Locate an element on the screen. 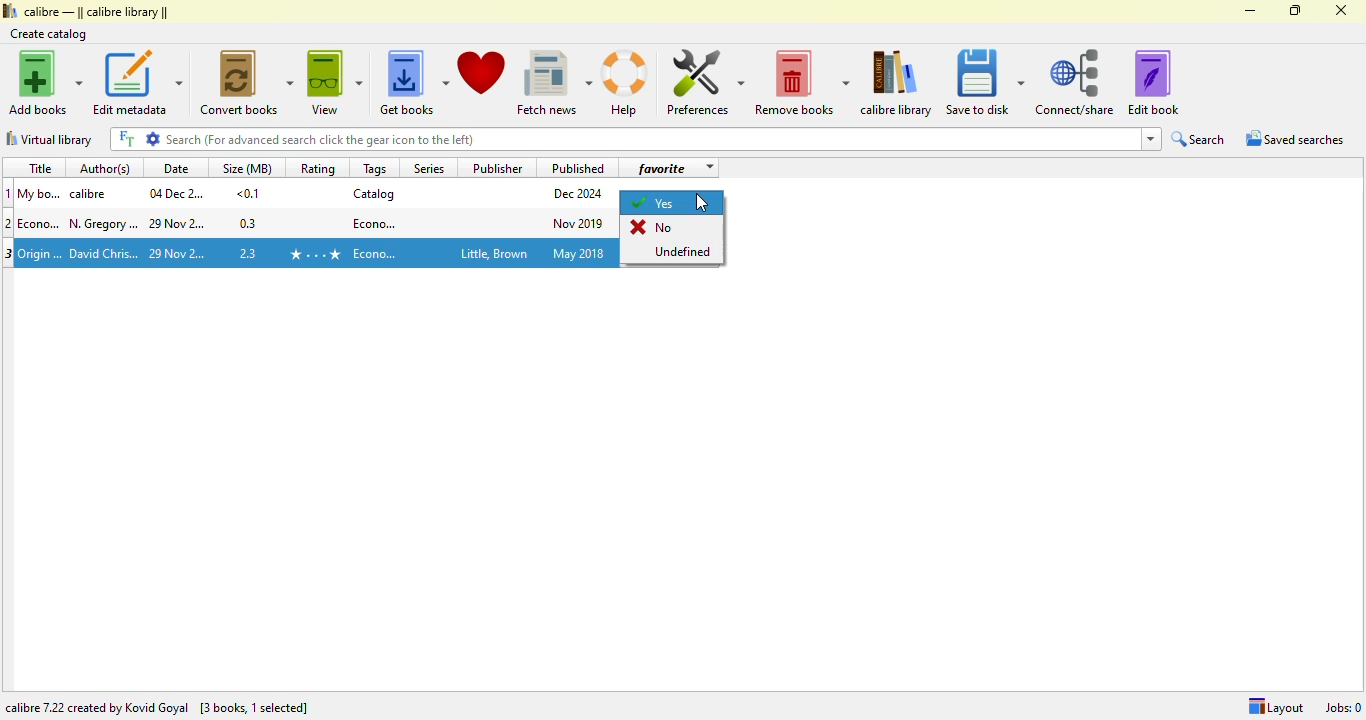 This screenshot has height=720, width=1366. donate to support calibre is located at coordinates (482, 73).